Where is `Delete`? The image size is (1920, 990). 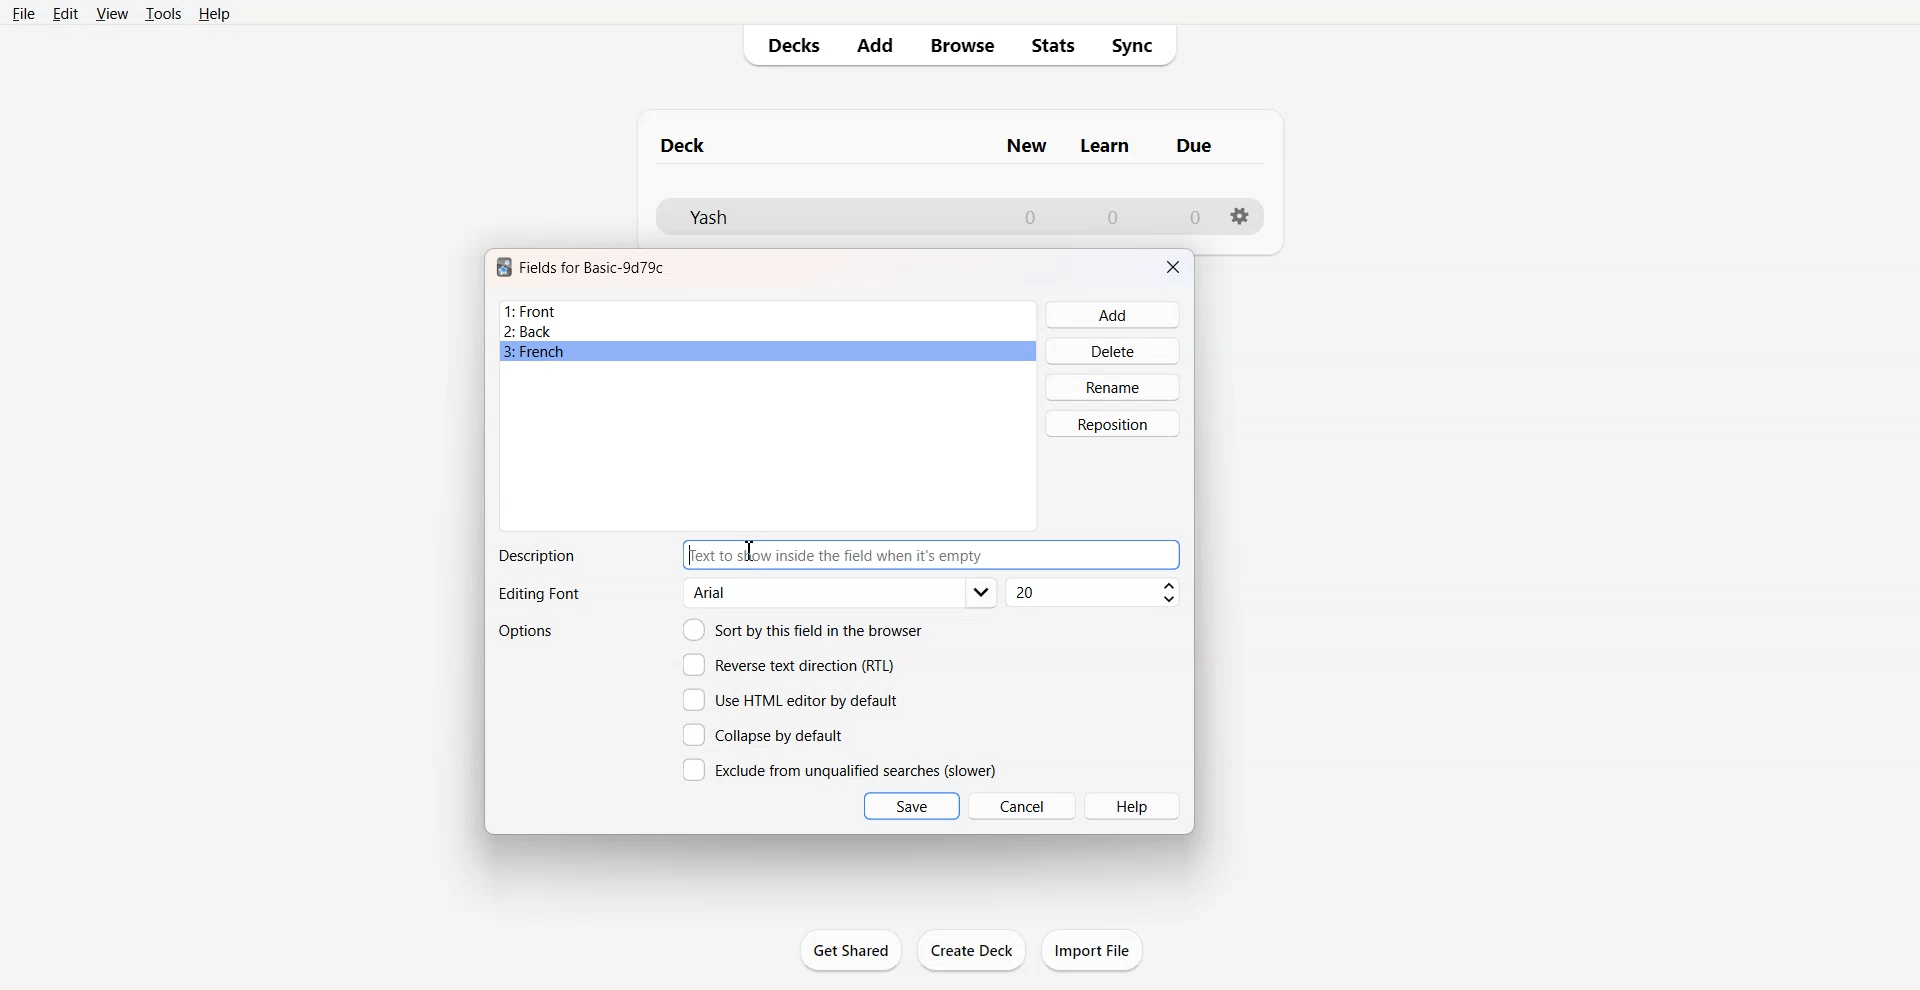
Delete is located at coordinates (1114, 350).